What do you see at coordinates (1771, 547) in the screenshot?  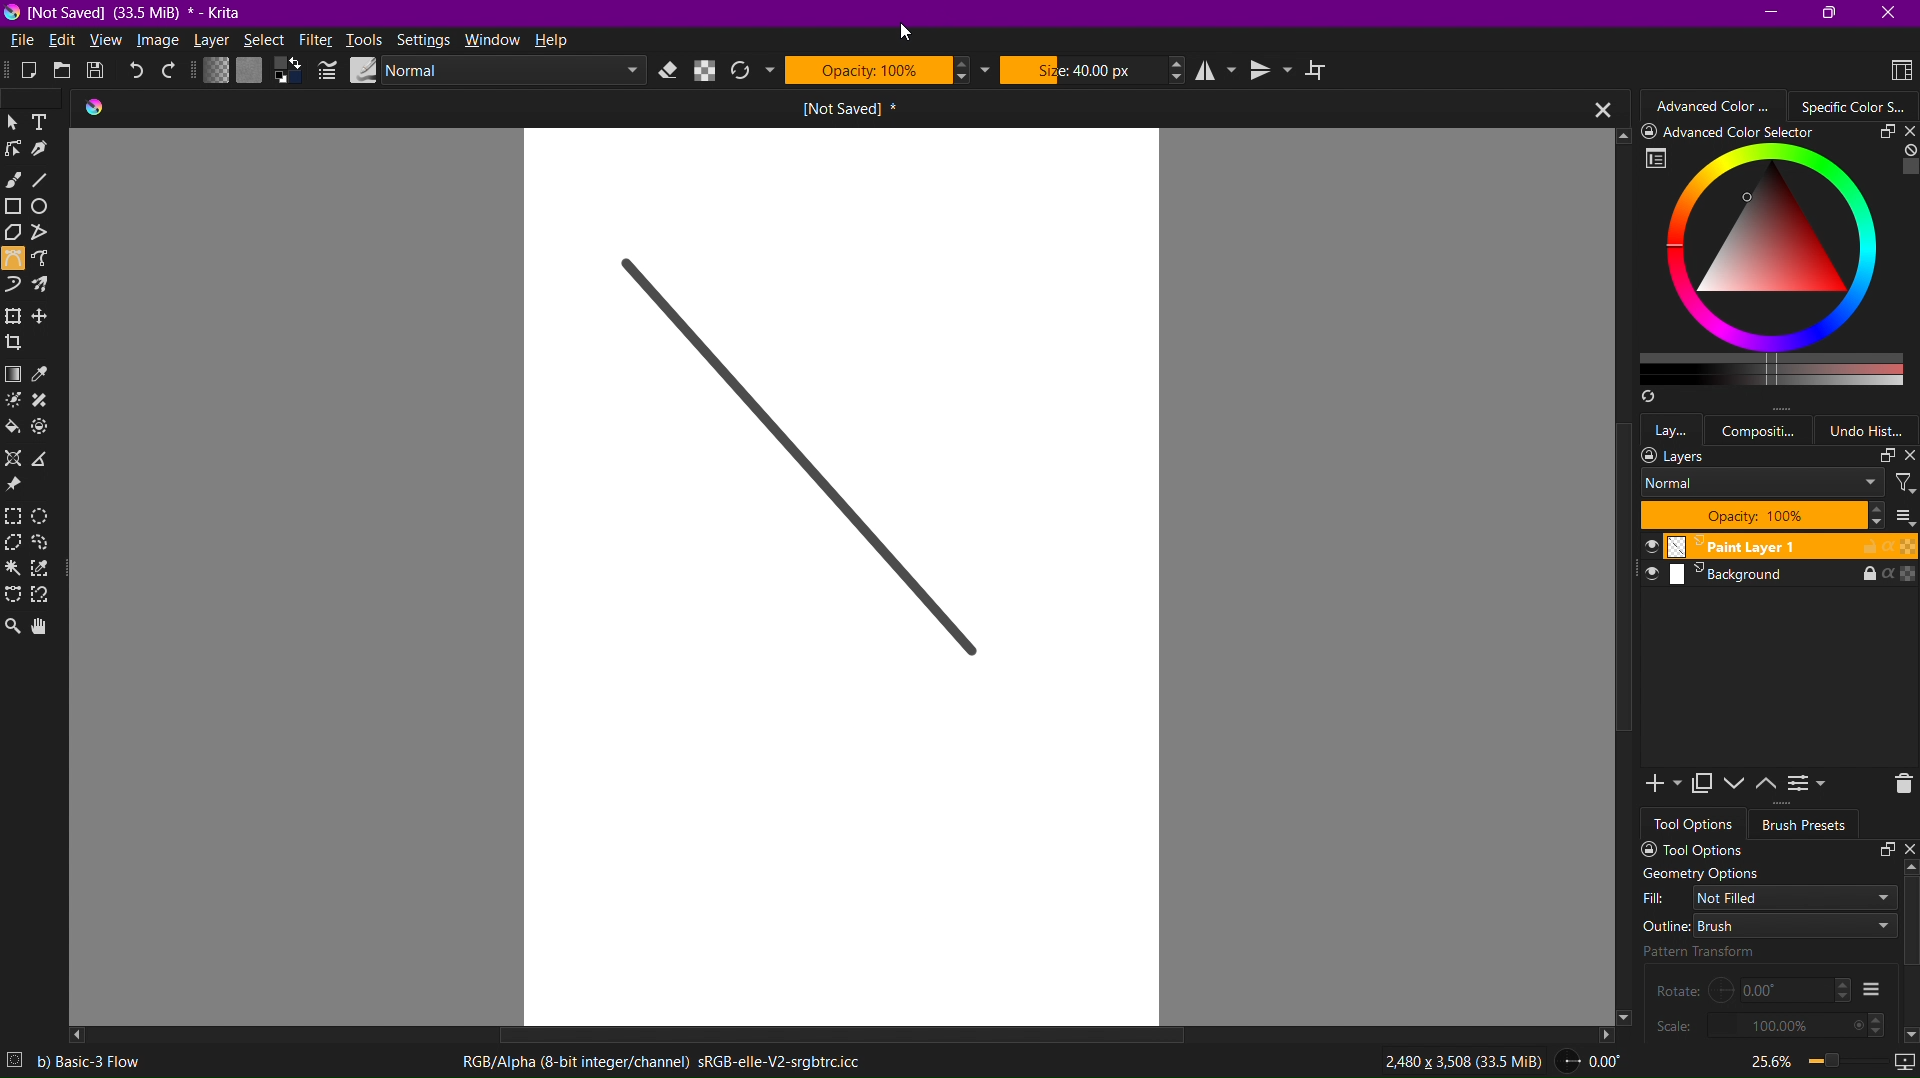 I see `Paint Layer 1` at bounding box center [1771, 547].